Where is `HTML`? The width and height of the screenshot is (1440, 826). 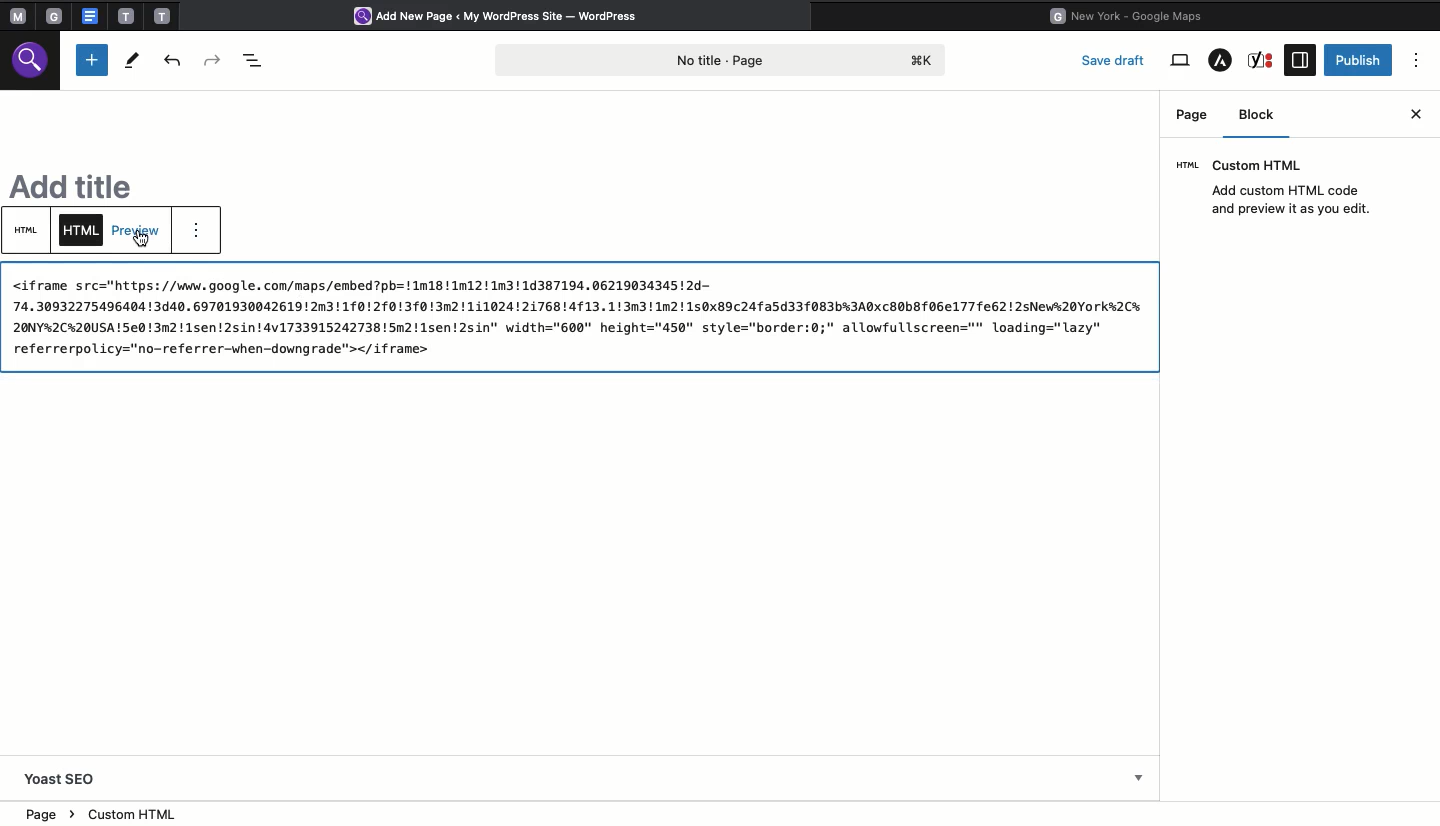 HTML is located at coordinates (29, 230).